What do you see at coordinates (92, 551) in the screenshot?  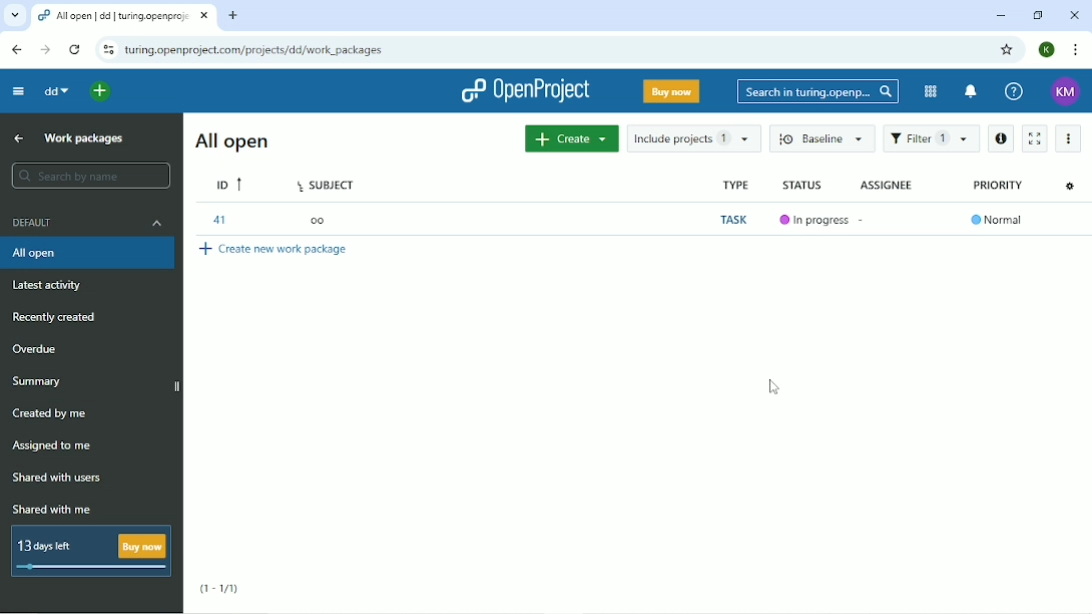 I see `13 days left Buy now` at bounding box center [92, 551].